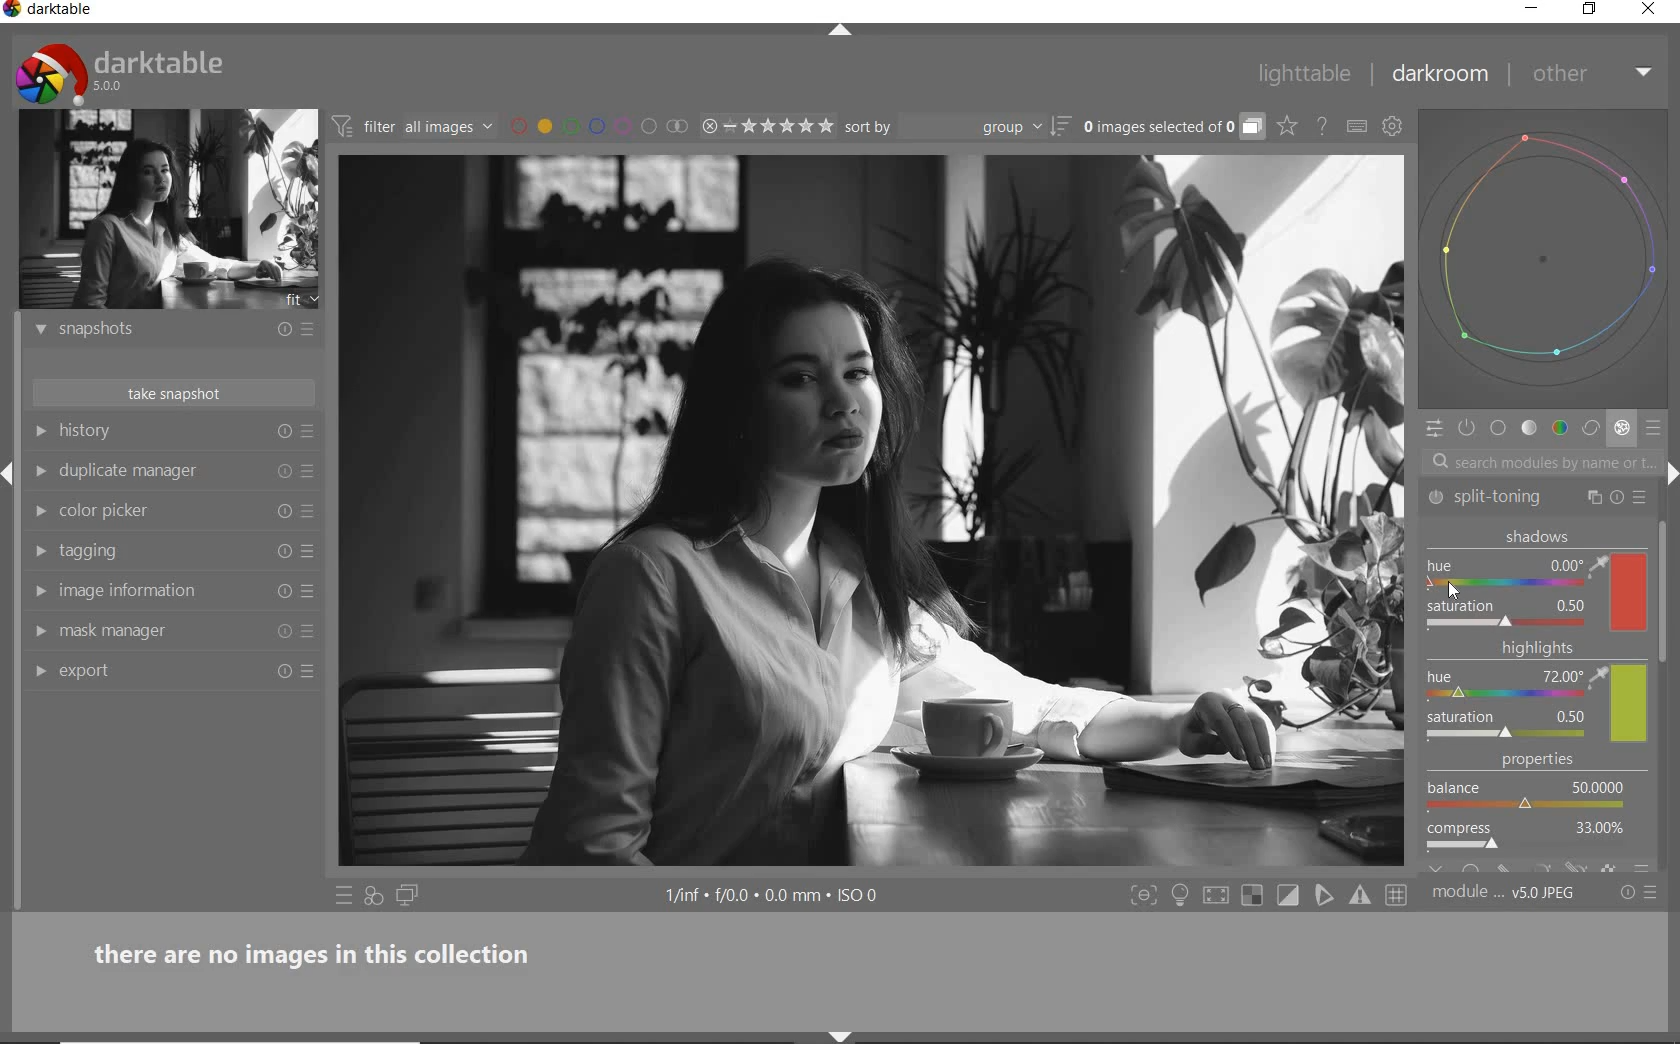 The image size is (1680, 1044). What do you see at coordinates (283, 471) in the screenshot?
I see `reset` at bounding box center [283, 471].